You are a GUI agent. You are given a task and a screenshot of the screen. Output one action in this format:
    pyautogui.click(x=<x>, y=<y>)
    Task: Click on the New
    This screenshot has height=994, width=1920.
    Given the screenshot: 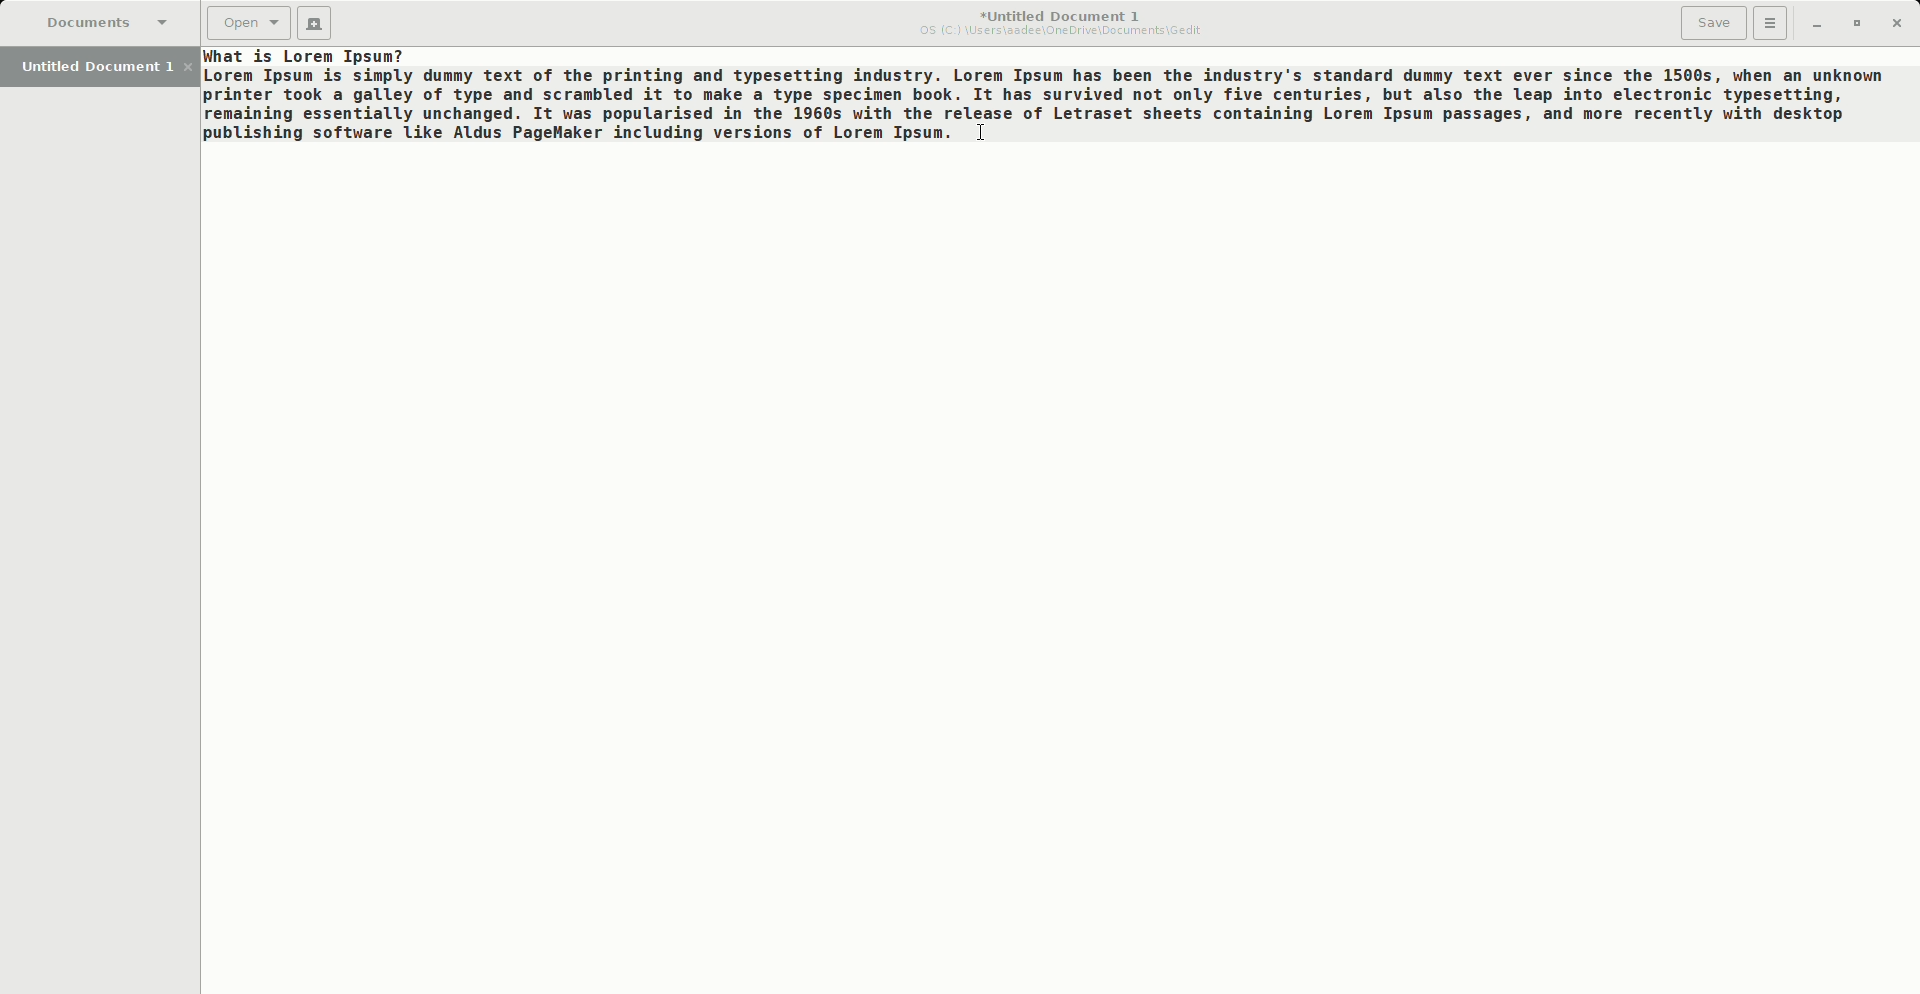 What is the action you would take?
    pyautogui.click(x=317, y=26)
    